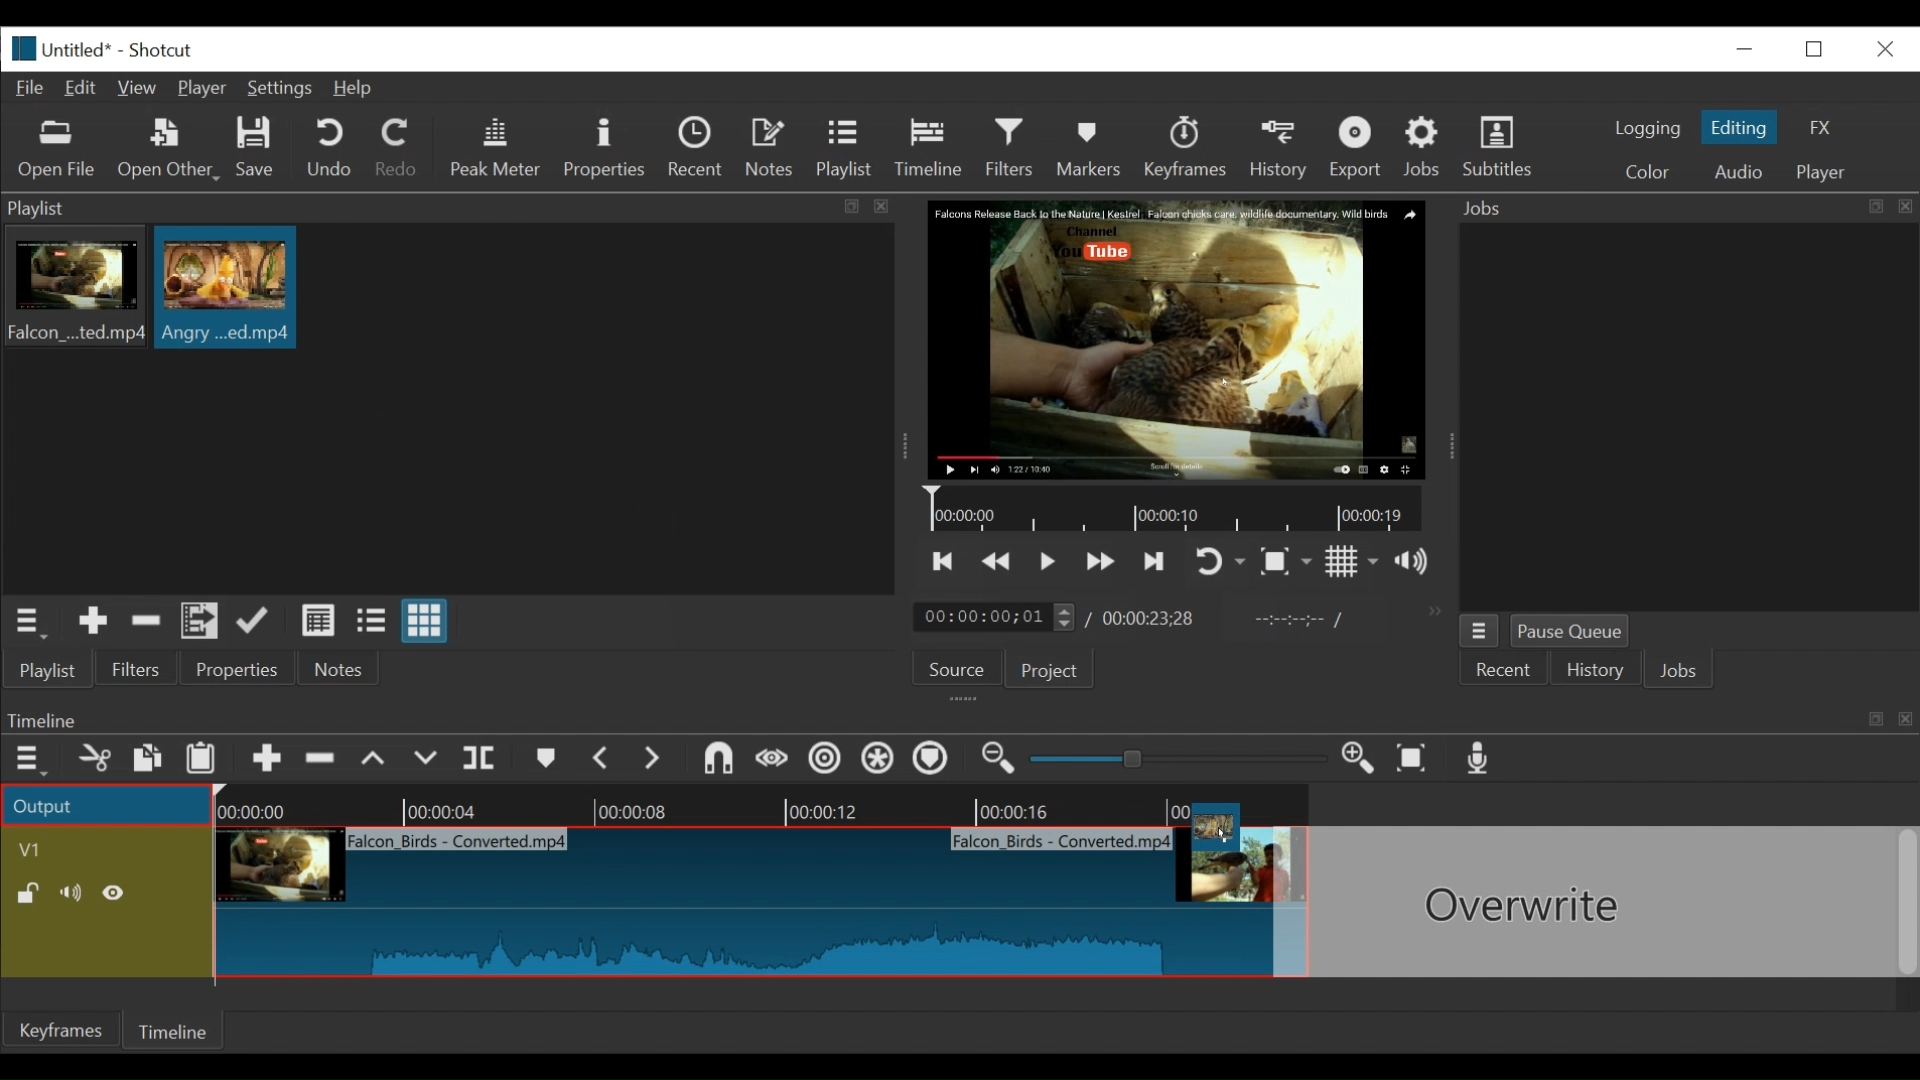 The height and width of the screenshot is (1080, 1920). What do you see at coordinates (1681, 673) in the screenshot?
I see `JOBS` at bounding box center [1681, 673].